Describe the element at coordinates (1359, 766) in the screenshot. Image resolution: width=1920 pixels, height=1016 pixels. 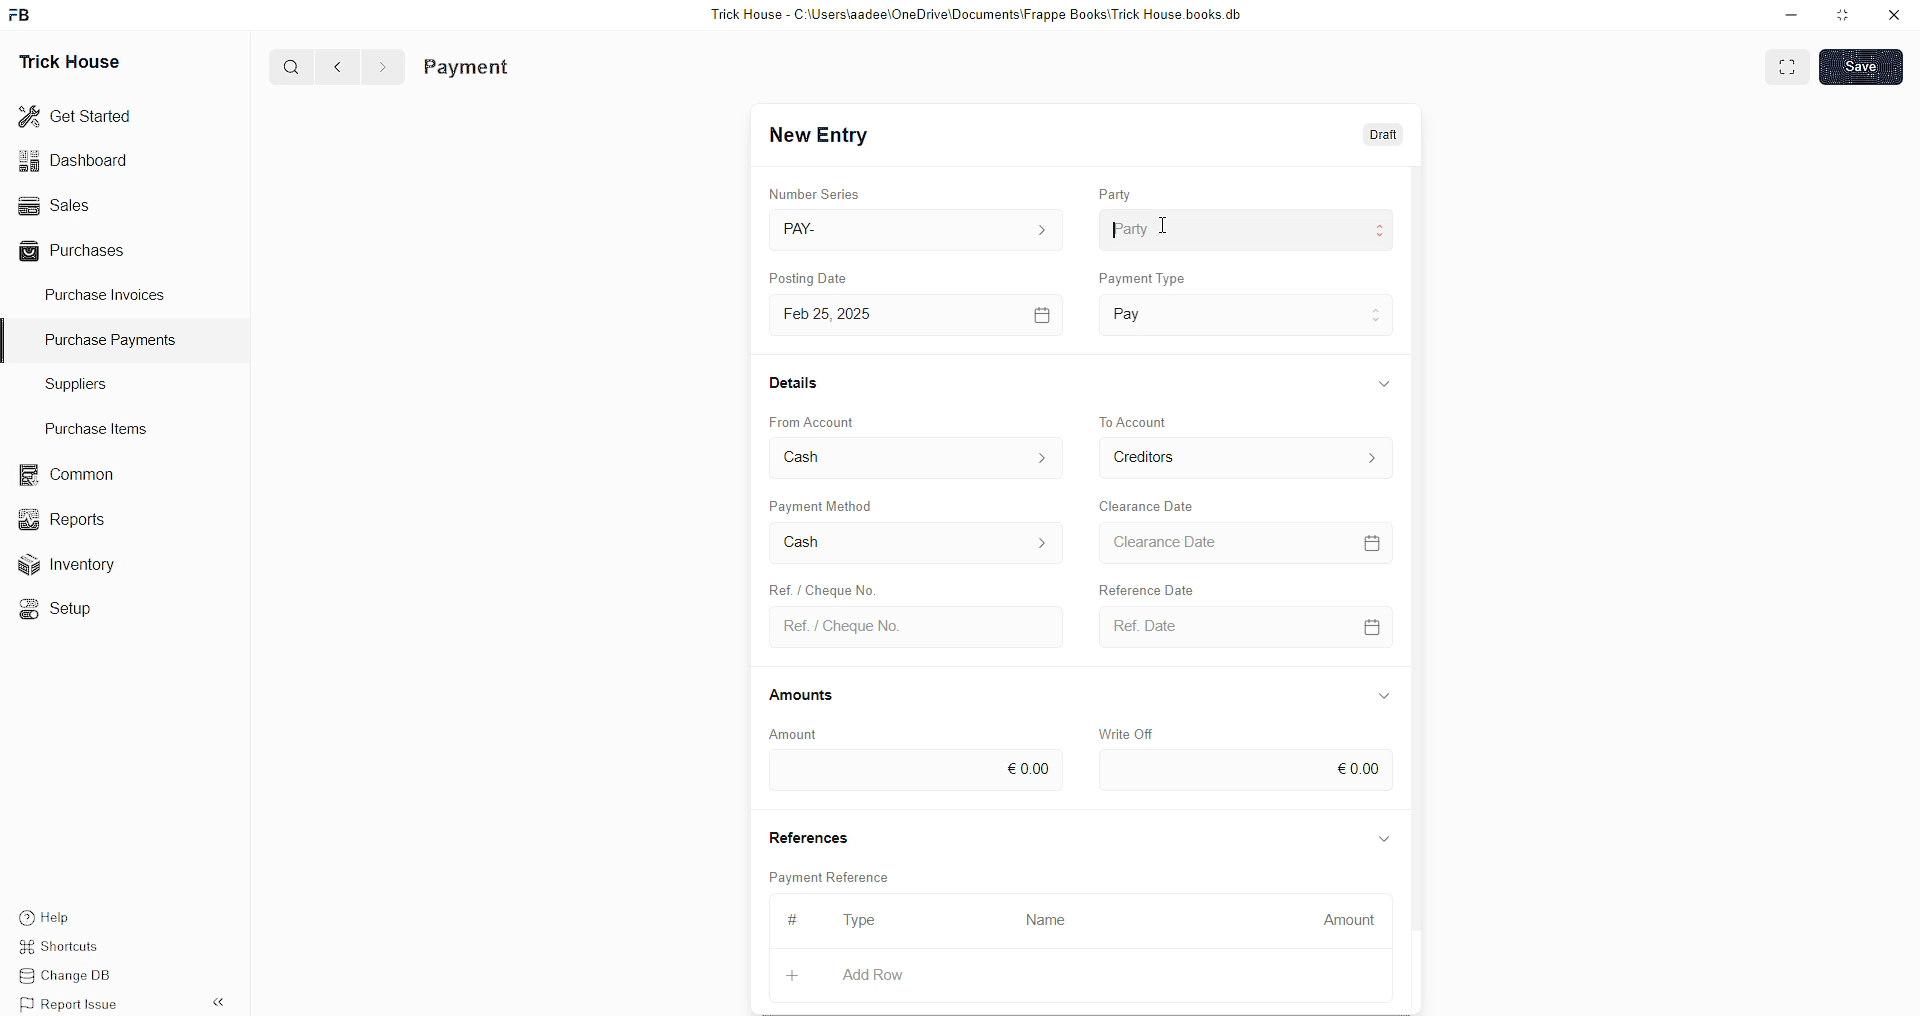
I see `€0.00` at that location.